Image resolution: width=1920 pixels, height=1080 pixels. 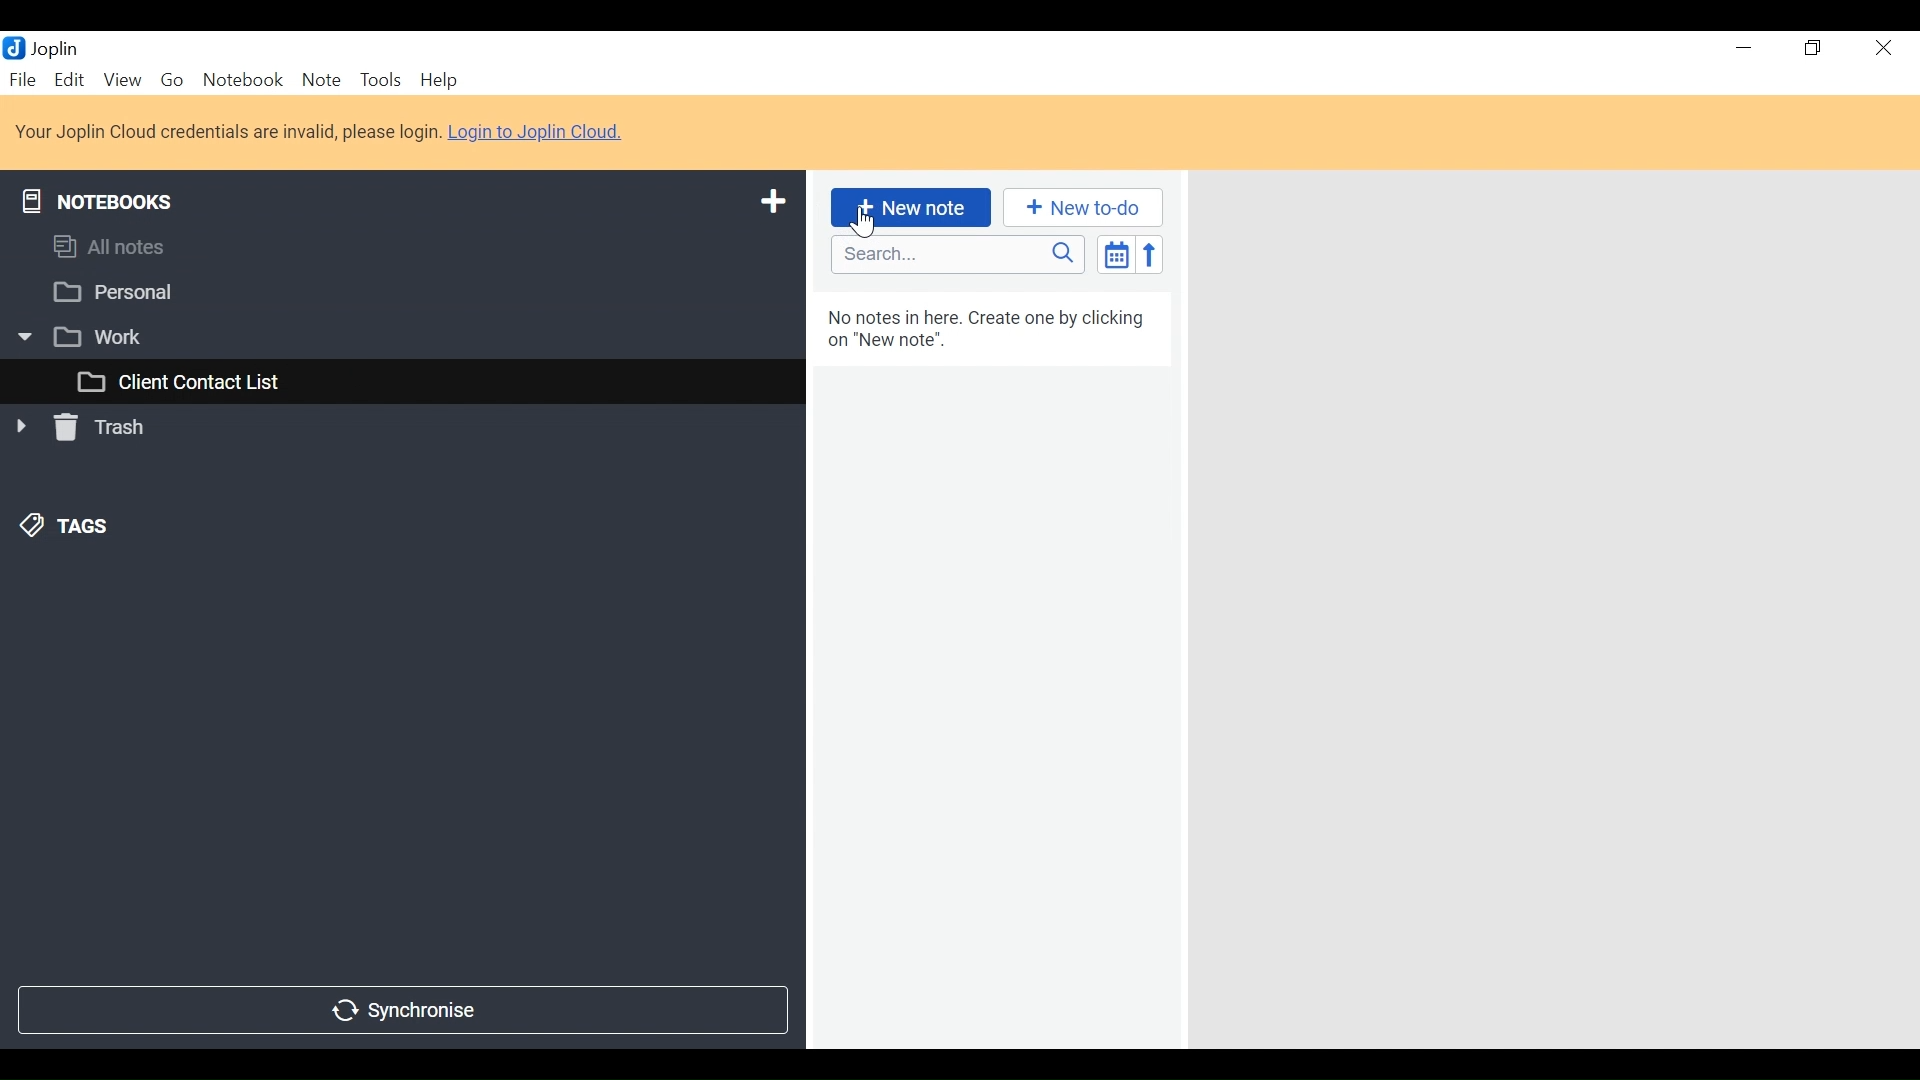 What do you see at coordinates (866, 220) in the screenshot?
I see `cursor` at bounding box center [866, 220].